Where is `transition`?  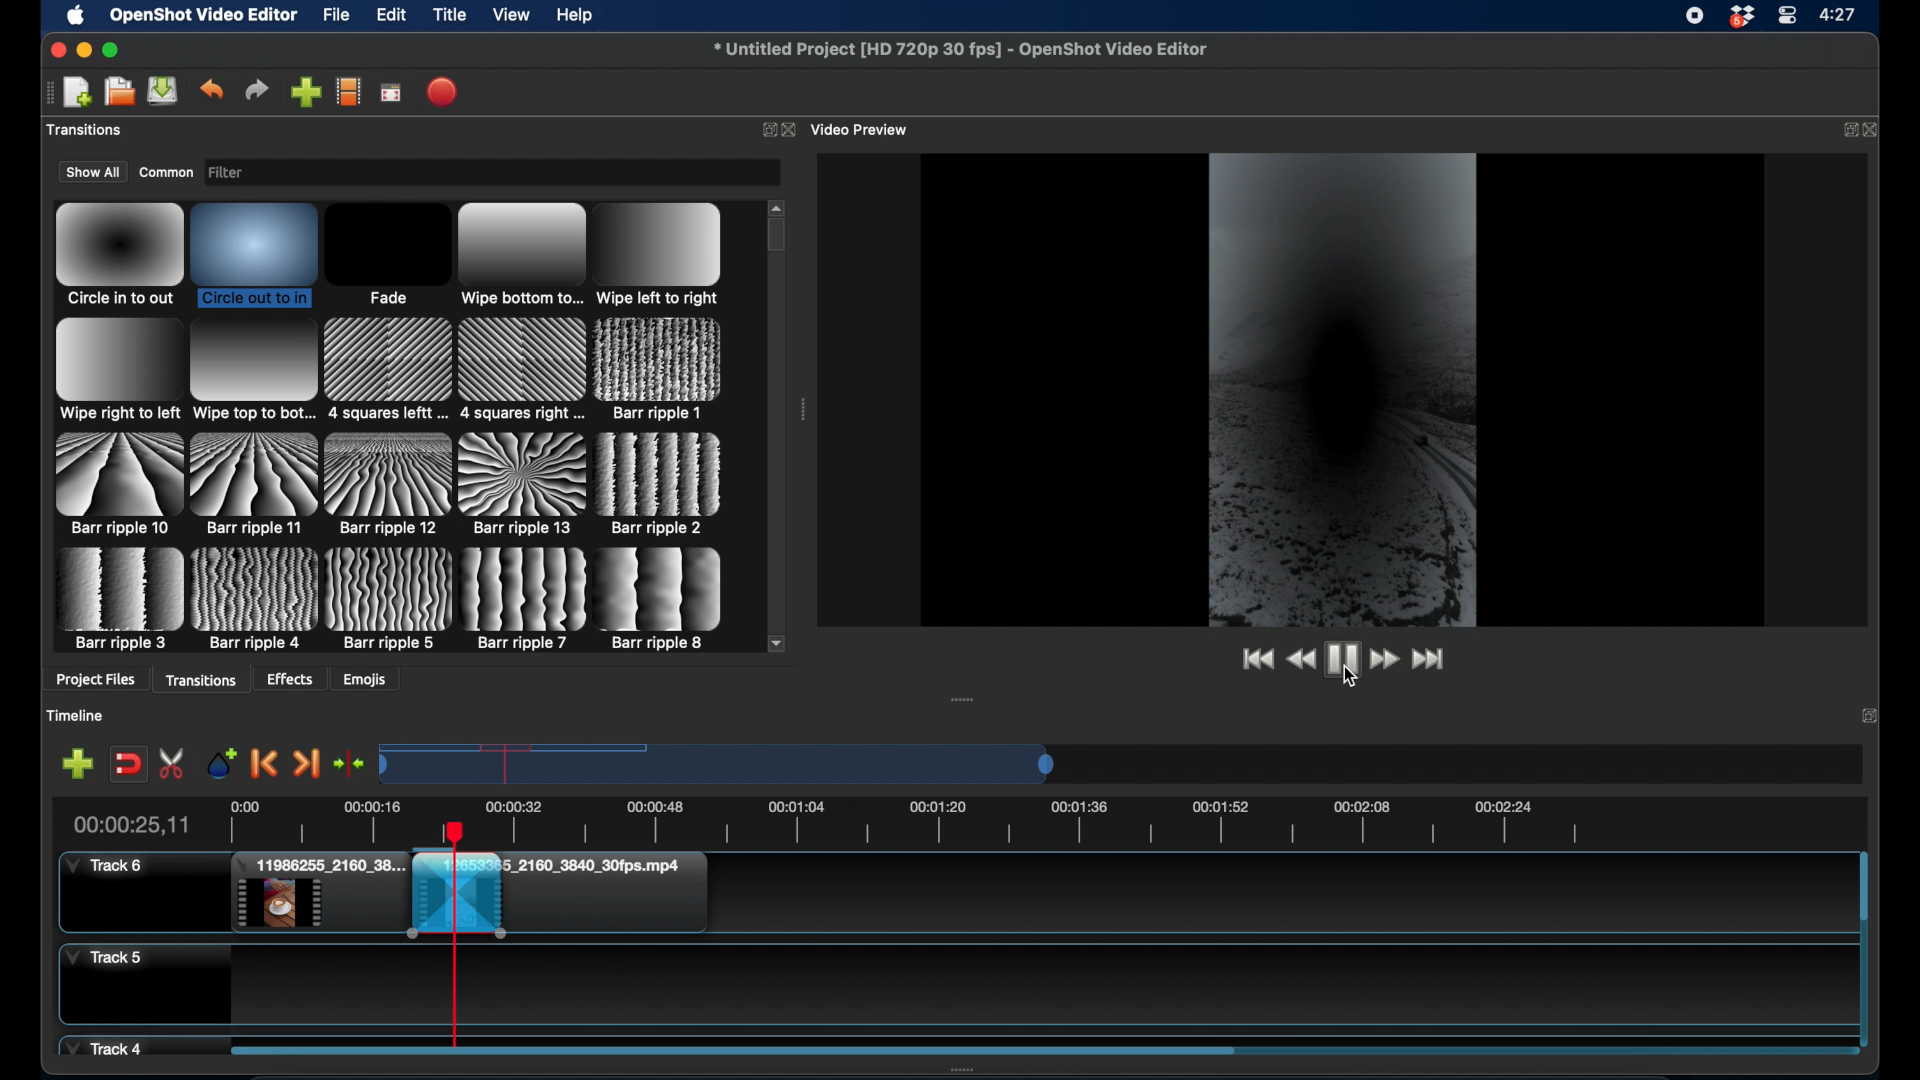
transition is located at coordinates (256, 599).